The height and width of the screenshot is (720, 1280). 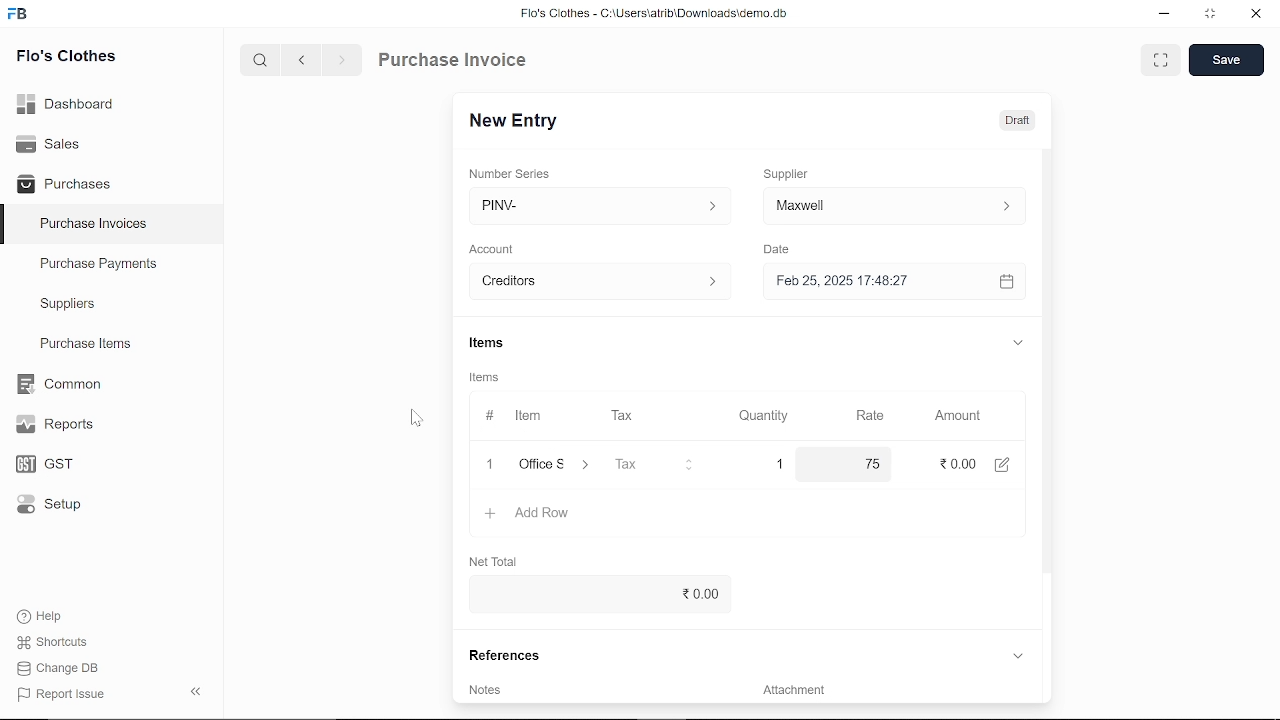 What do you see at coordinates (529, 514) in the screenshot?
I see ` Add Row` at bounding box center [529, 514].